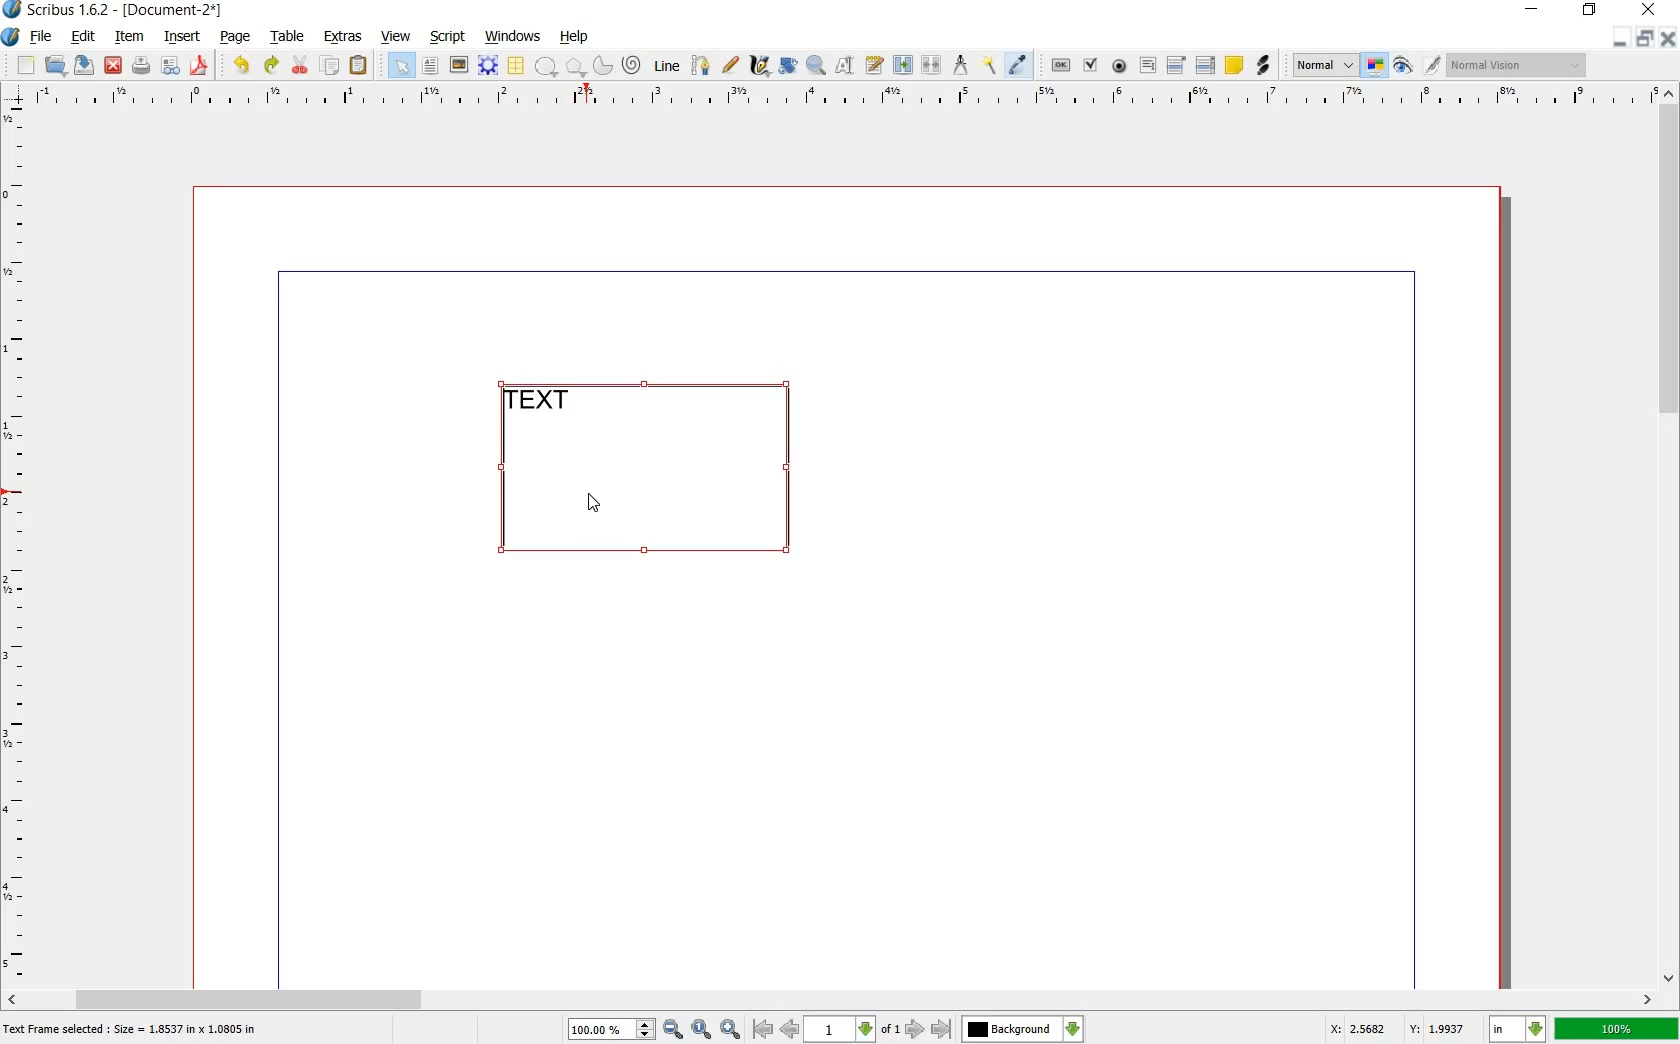 Image resolution: width=1680 pixels, height=1044 pixels. Describe the element at coordinates (572, 66) in the screenshot. I see `polygon` at that location.